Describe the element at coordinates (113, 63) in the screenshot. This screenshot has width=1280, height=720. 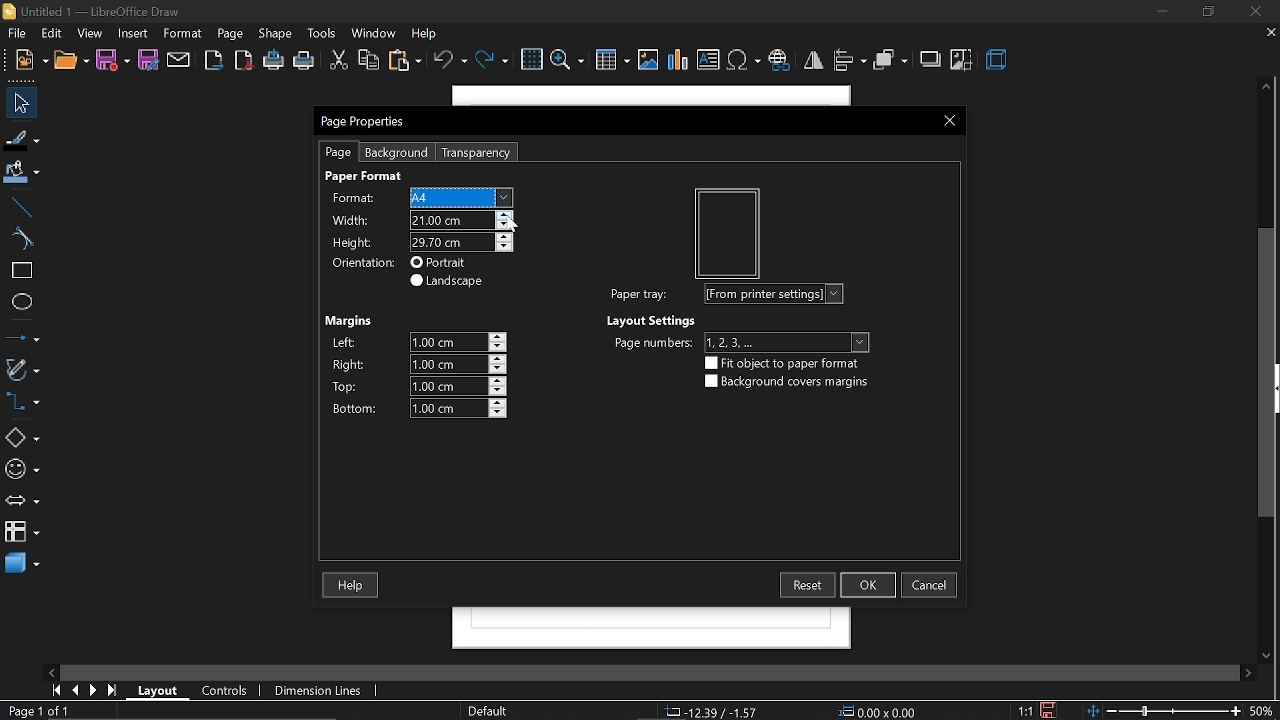
I see `save` at that location.